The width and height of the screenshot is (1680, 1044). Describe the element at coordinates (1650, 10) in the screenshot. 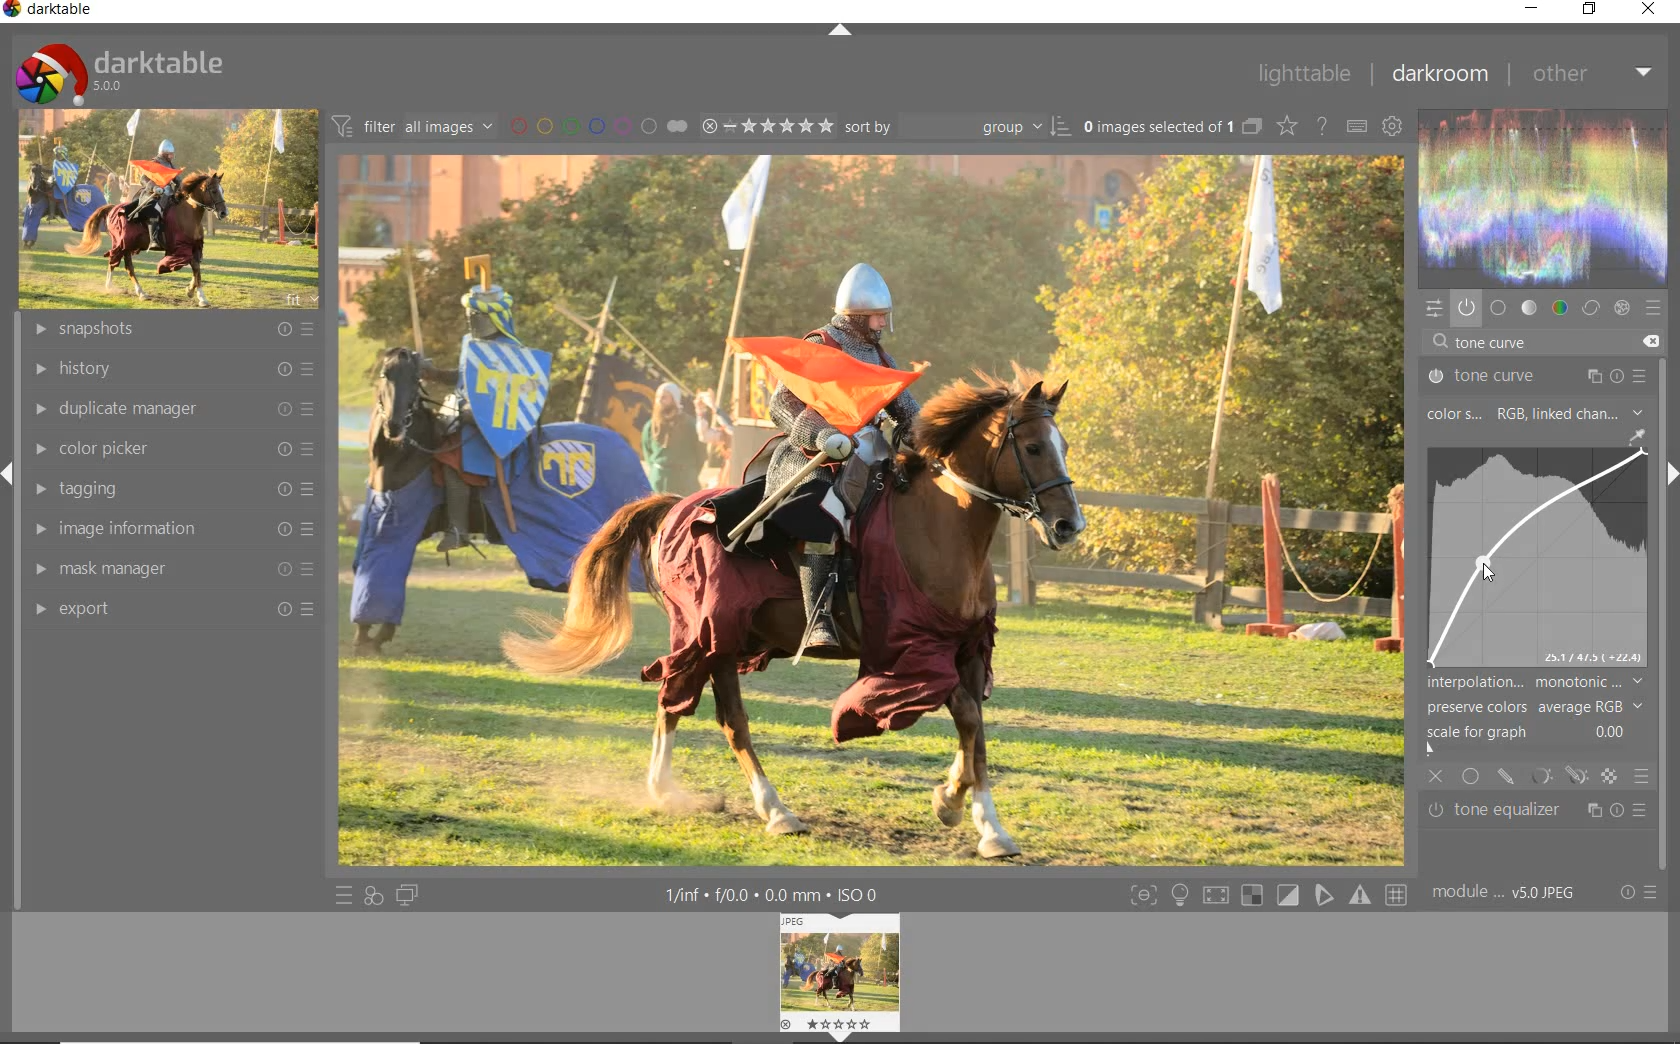

I see `close` at that location.